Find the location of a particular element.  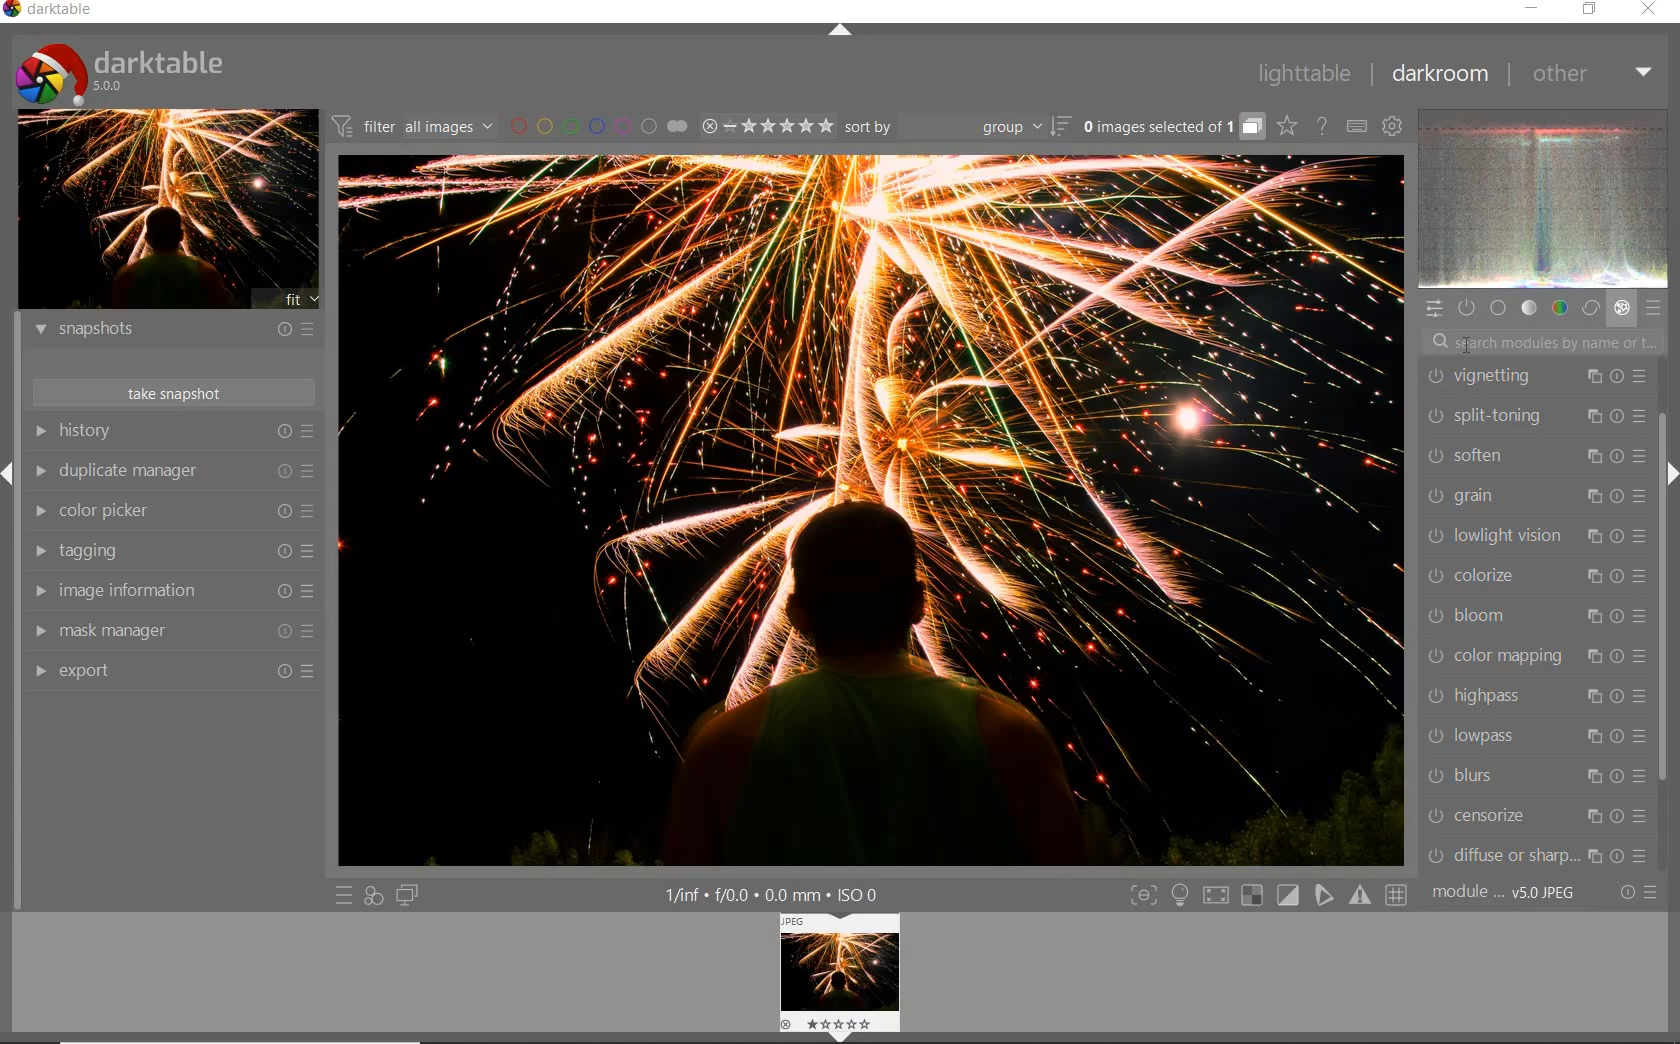

show global preferences is located at coordinates (1390, 126).